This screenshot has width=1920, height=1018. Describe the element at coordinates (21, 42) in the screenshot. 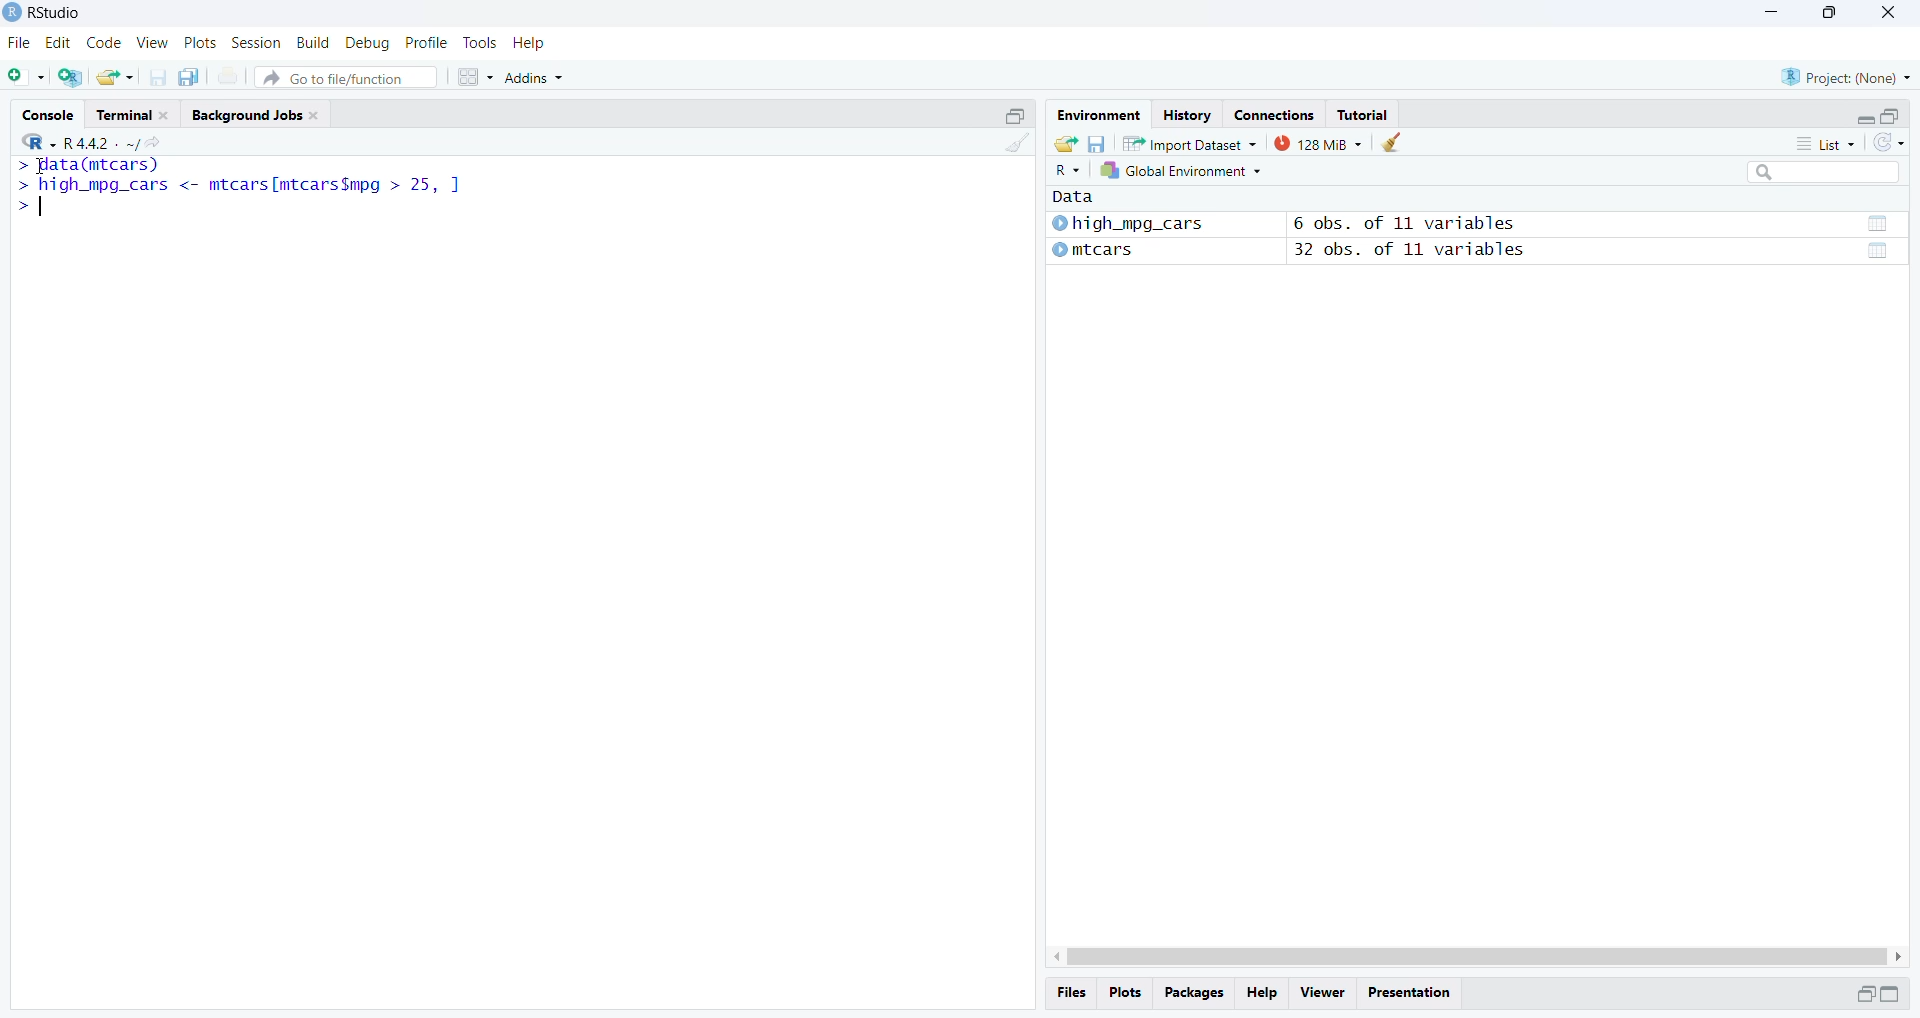

I see `File` at that location.